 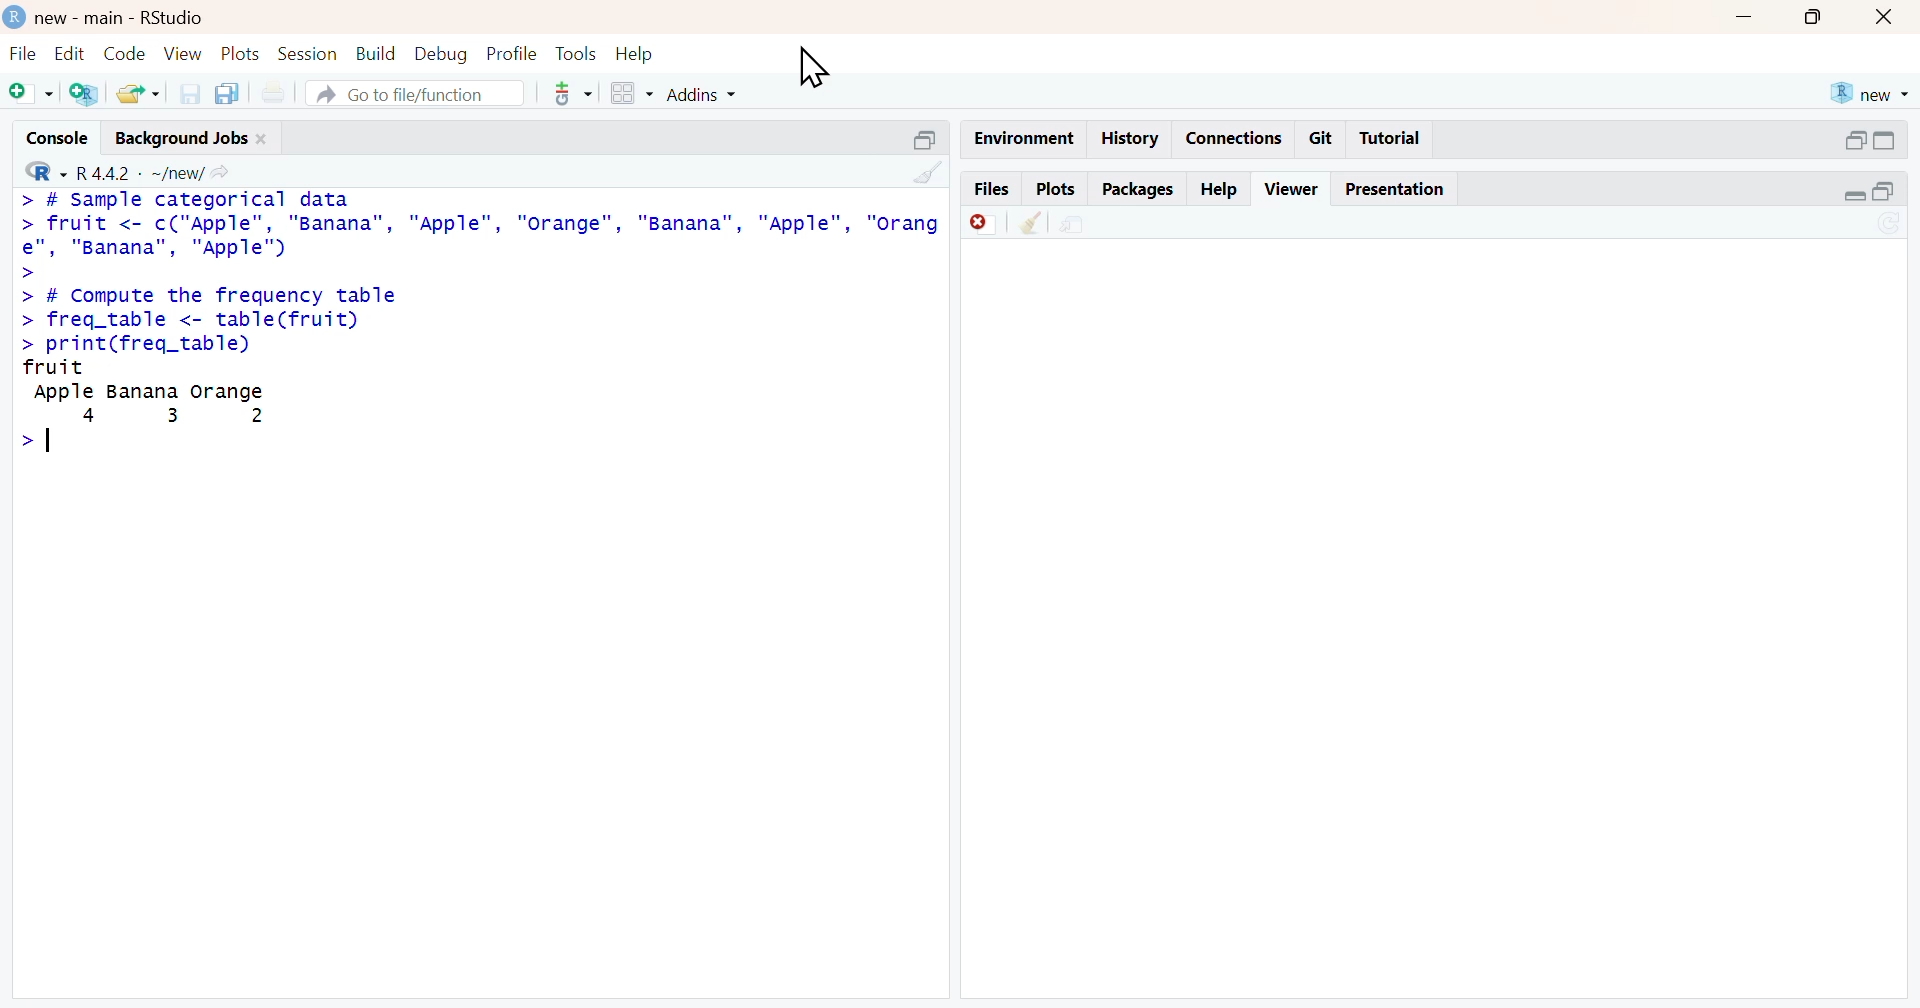 I want to click on background jobs, so click(x=191, y=140).